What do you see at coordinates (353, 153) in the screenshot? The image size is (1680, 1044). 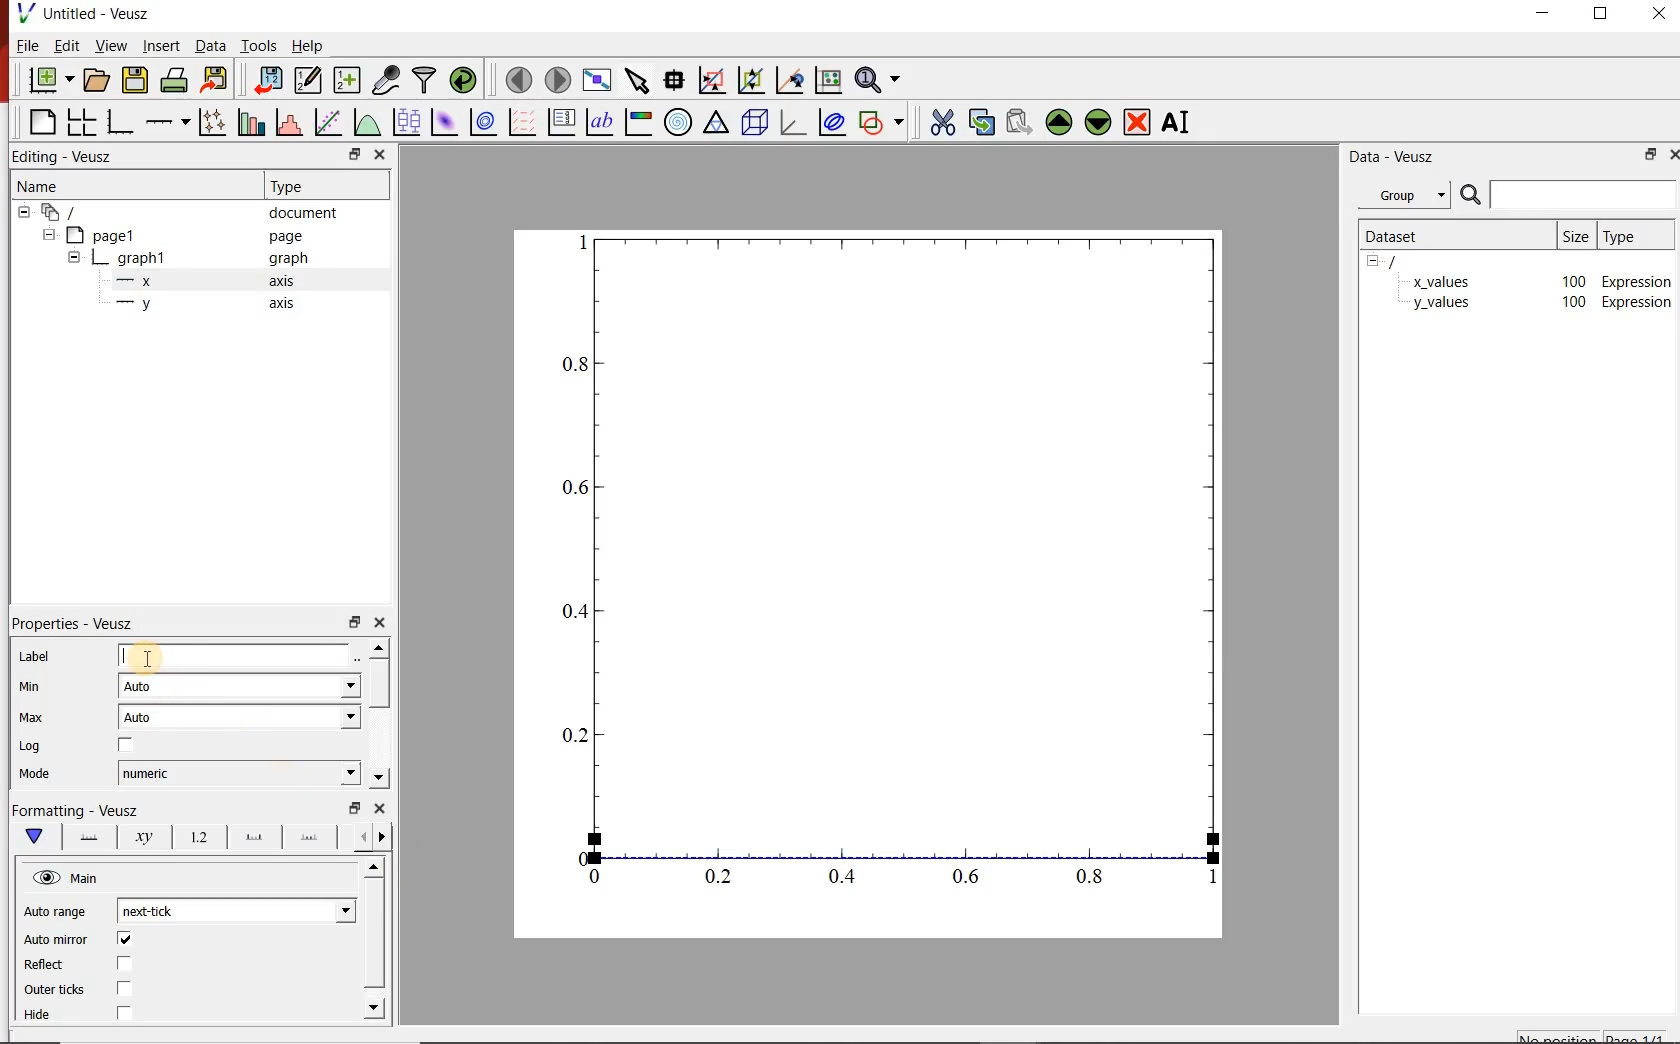 I see `restore down` at bounding box center [353, 153].